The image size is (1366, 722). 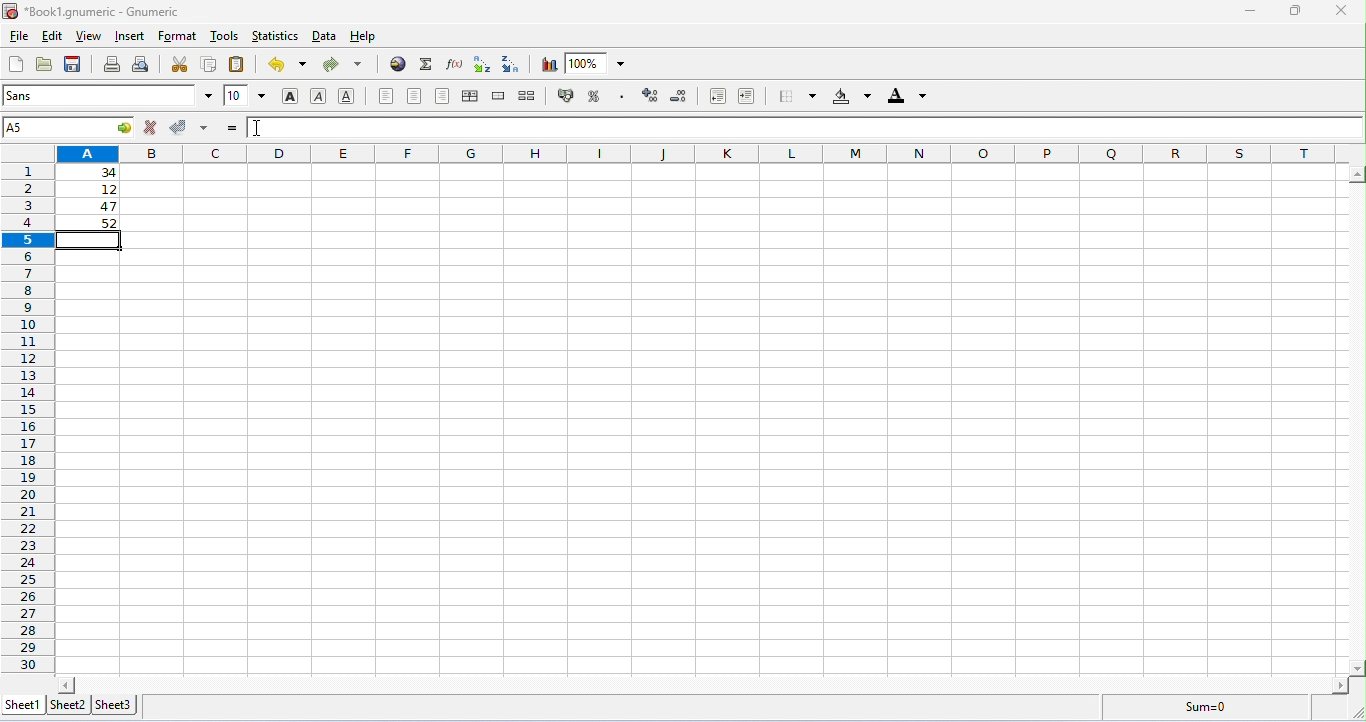 What do you see at coordinates (73, 64) in the screenshot?
I see `save` at bounding box center [73, 64].